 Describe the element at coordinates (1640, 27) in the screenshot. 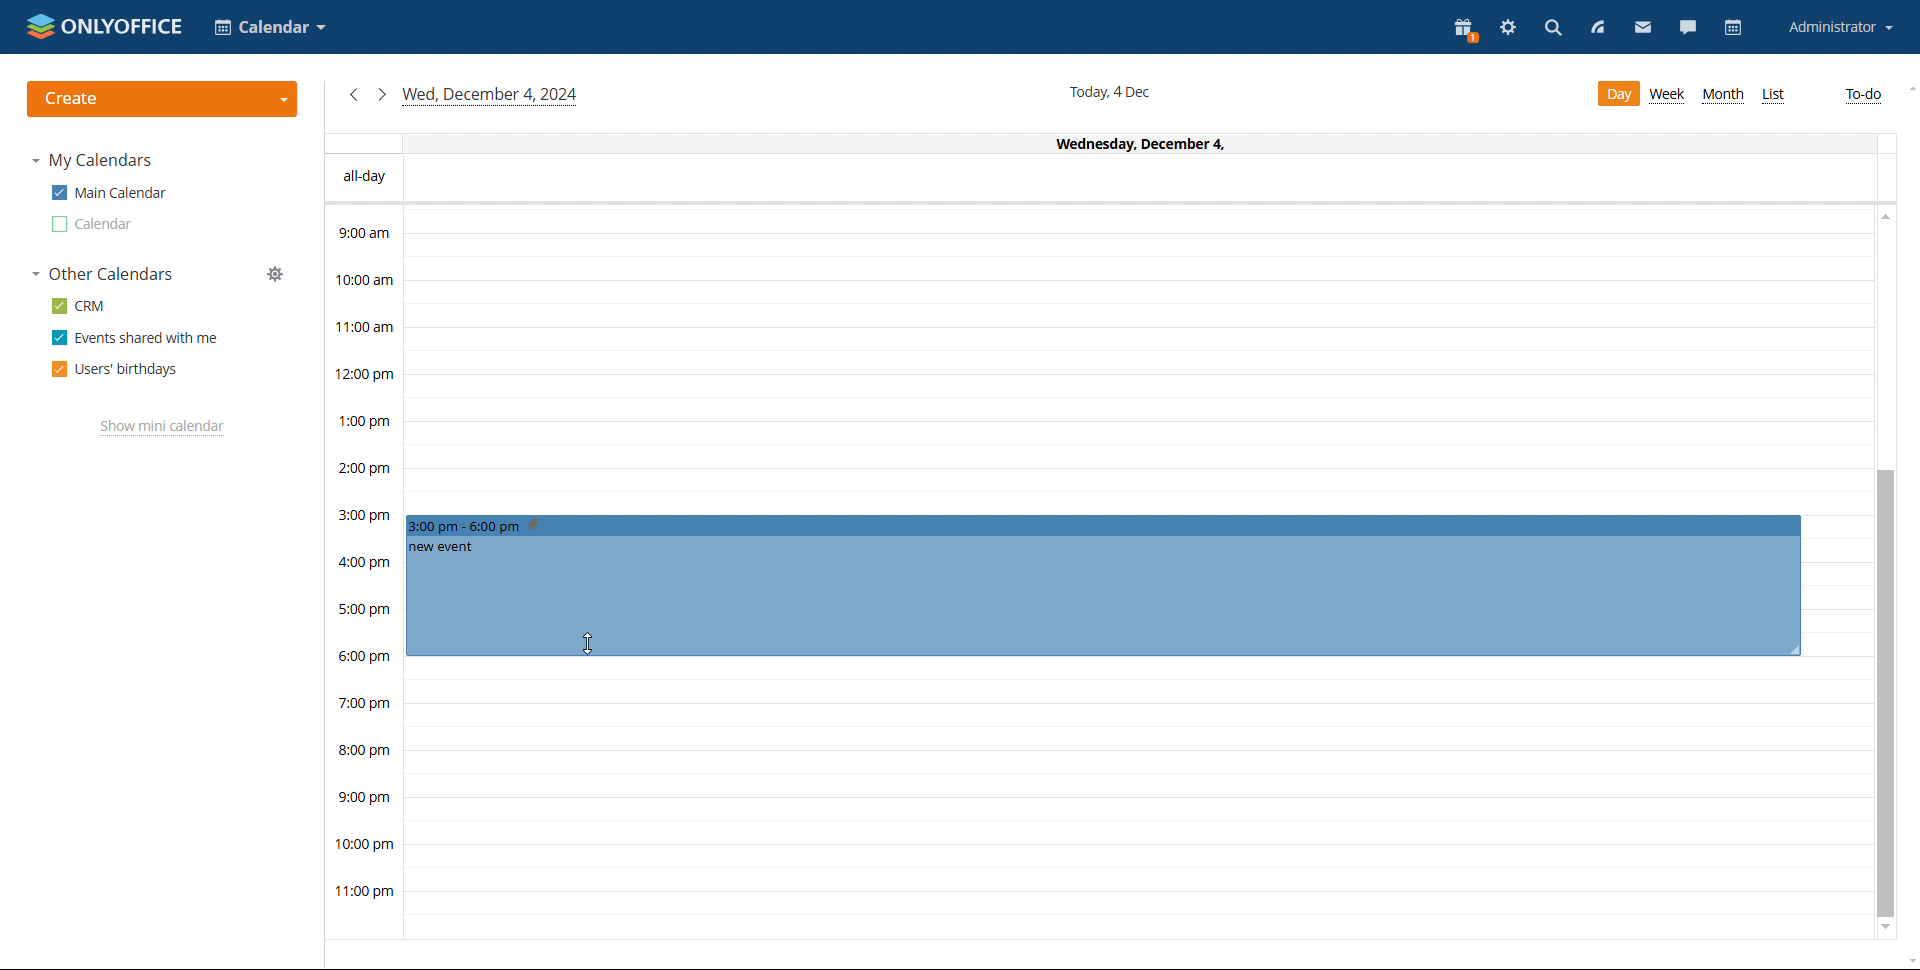

I see `mail` at that location.